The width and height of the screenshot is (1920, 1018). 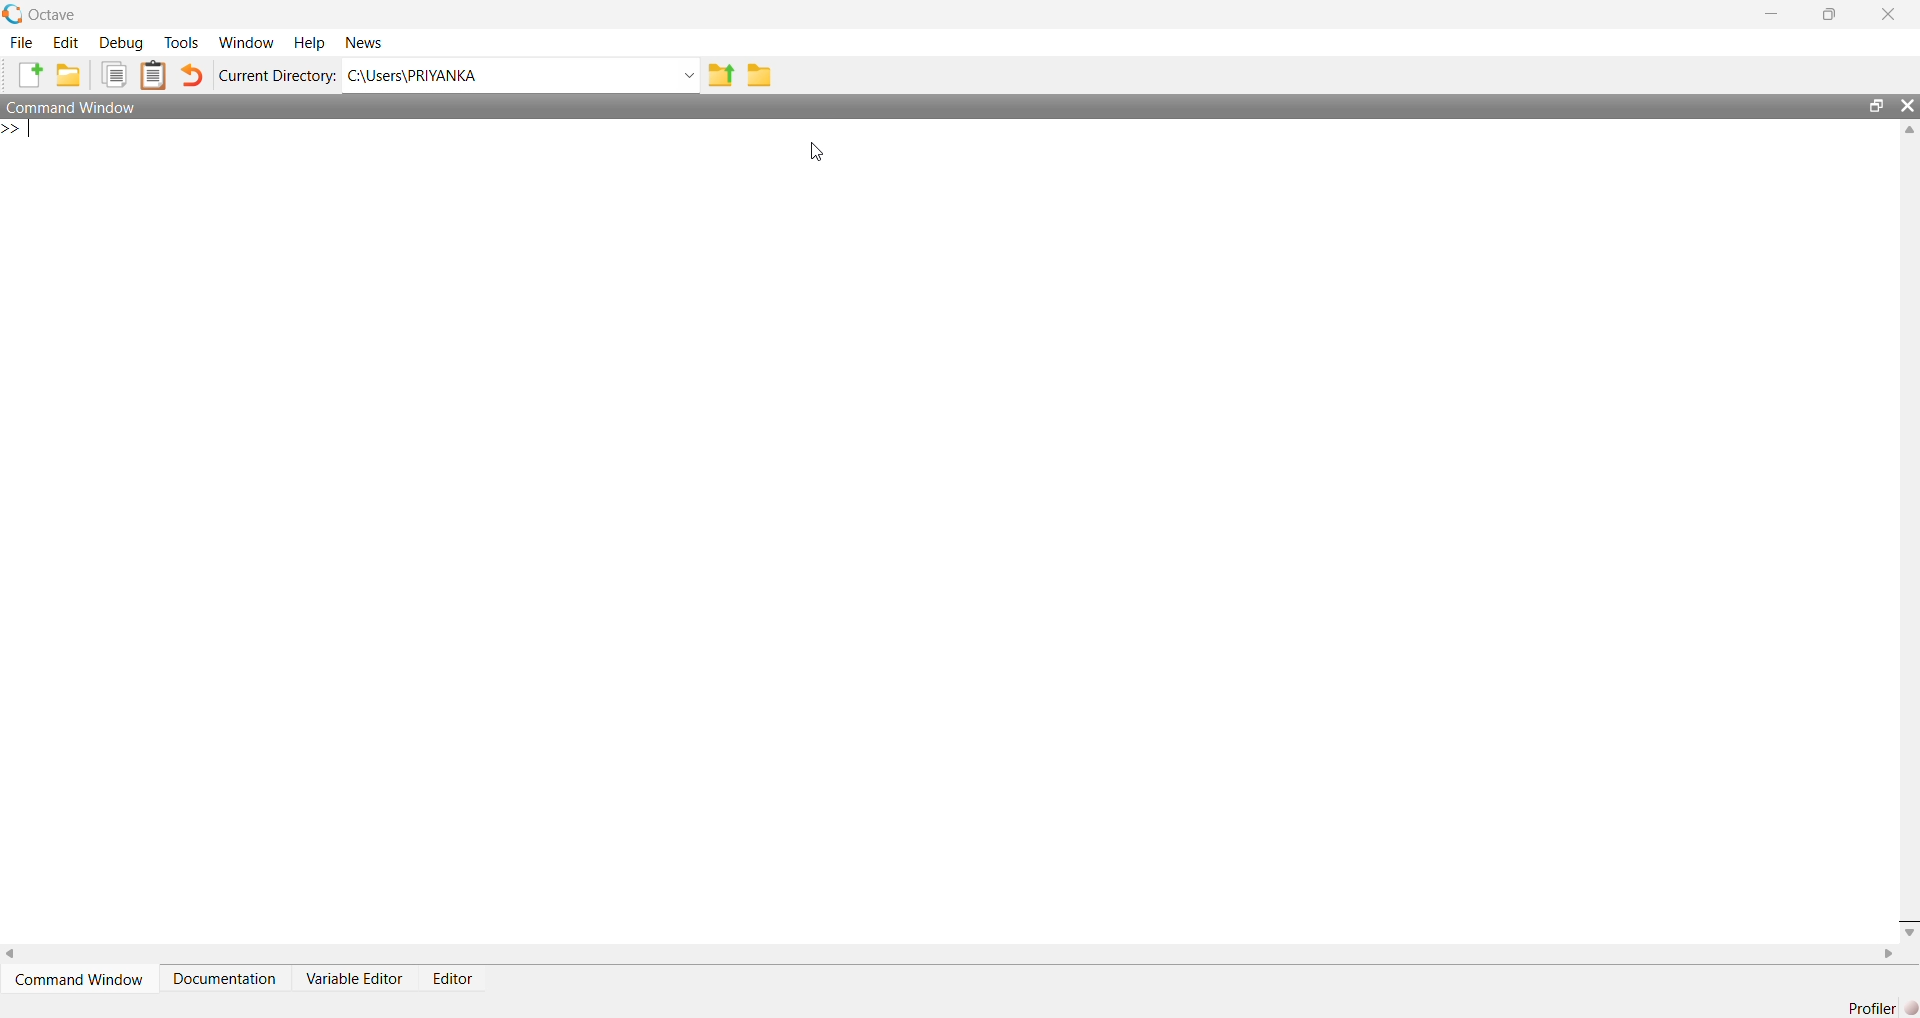 What do you see at coordinates (686, 74) in the screenshot?
I see `Enter directory name` at bounding box center [686, 74].